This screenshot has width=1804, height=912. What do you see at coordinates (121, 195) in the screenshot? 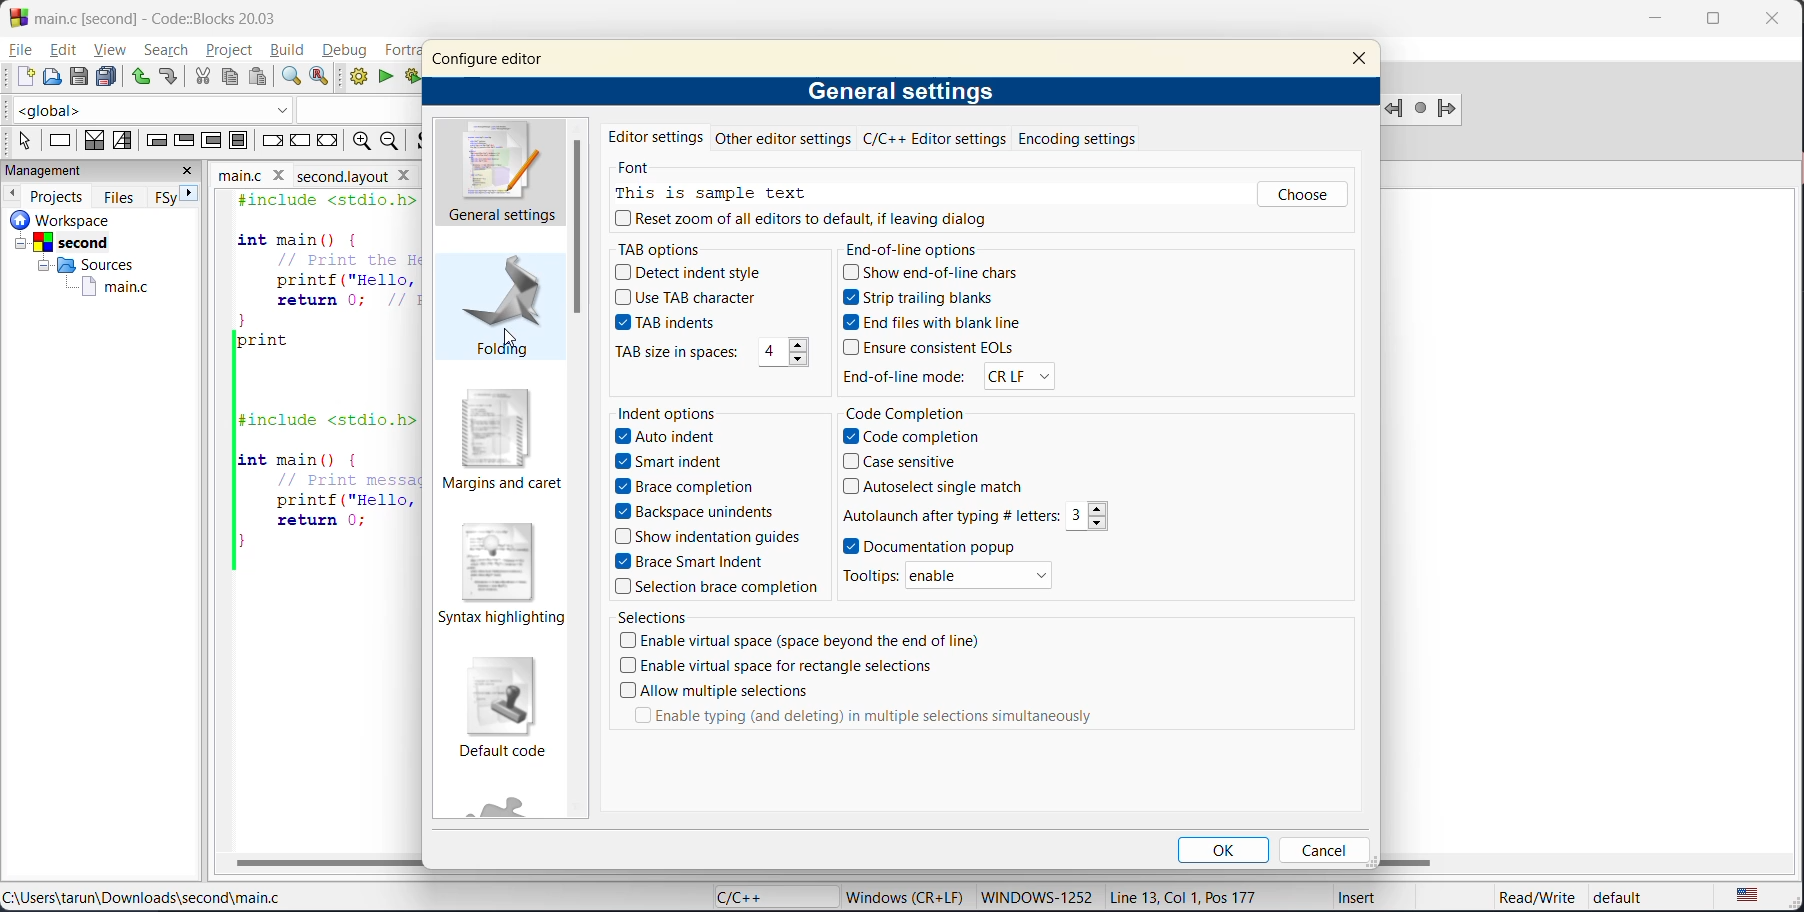
I see `files` at bounding box center [121, 195].